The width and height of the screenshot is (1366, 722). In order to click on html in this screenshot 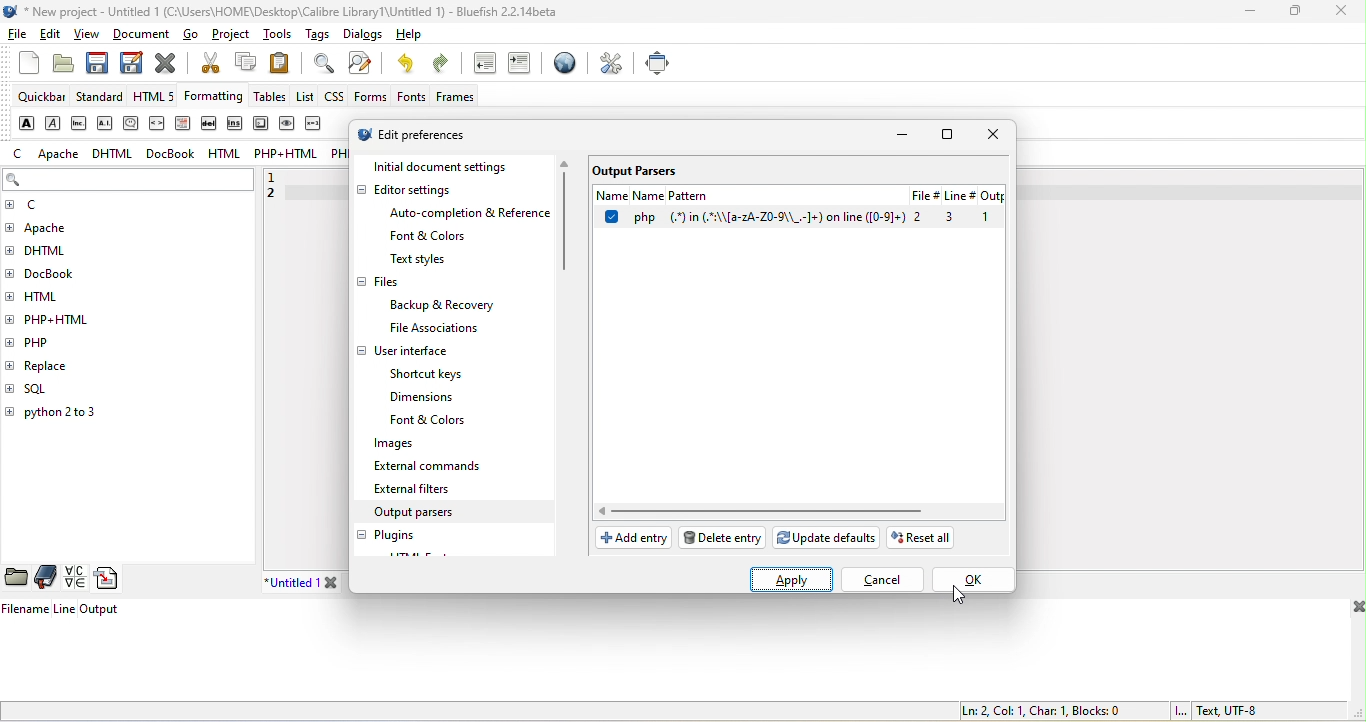, I will do `click(51, 297)`.